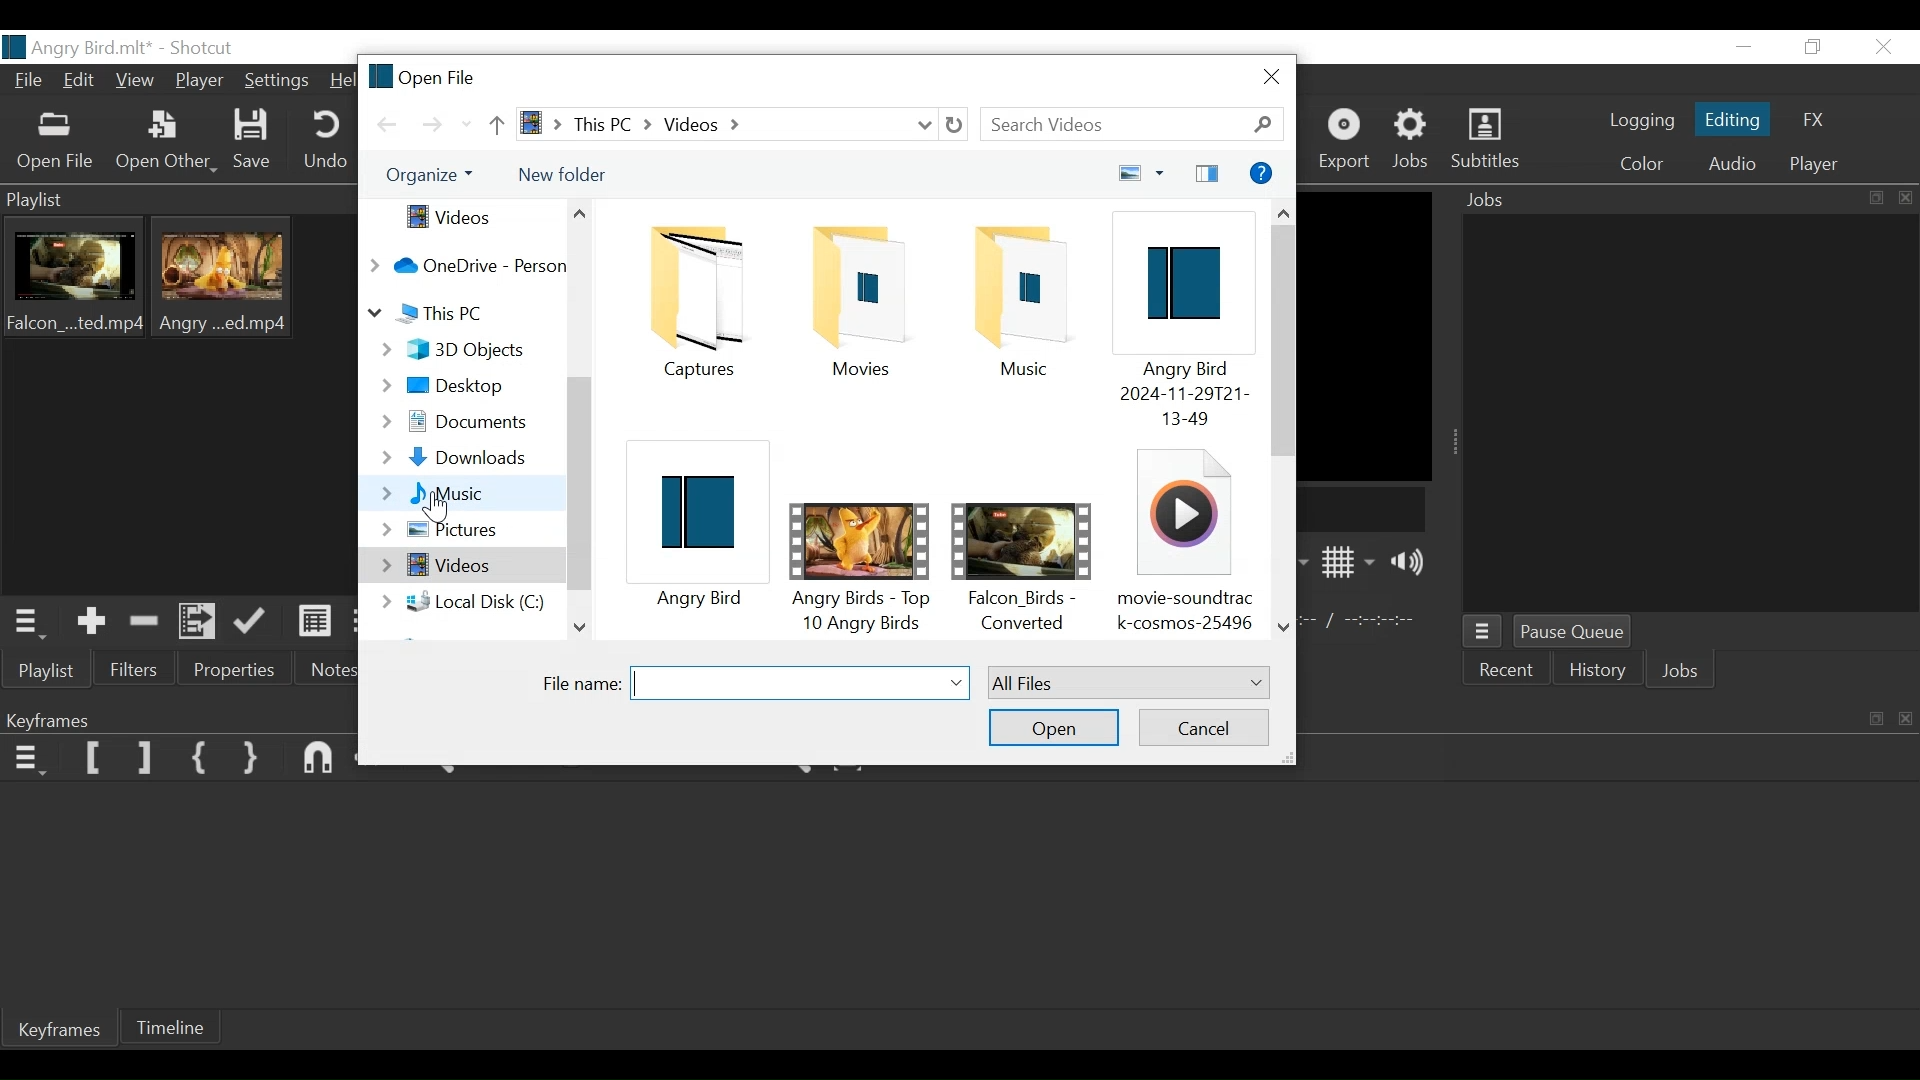 The width and height of the screenshot is (1920, 1080). I want to click on Downloads, so click(459, 458).